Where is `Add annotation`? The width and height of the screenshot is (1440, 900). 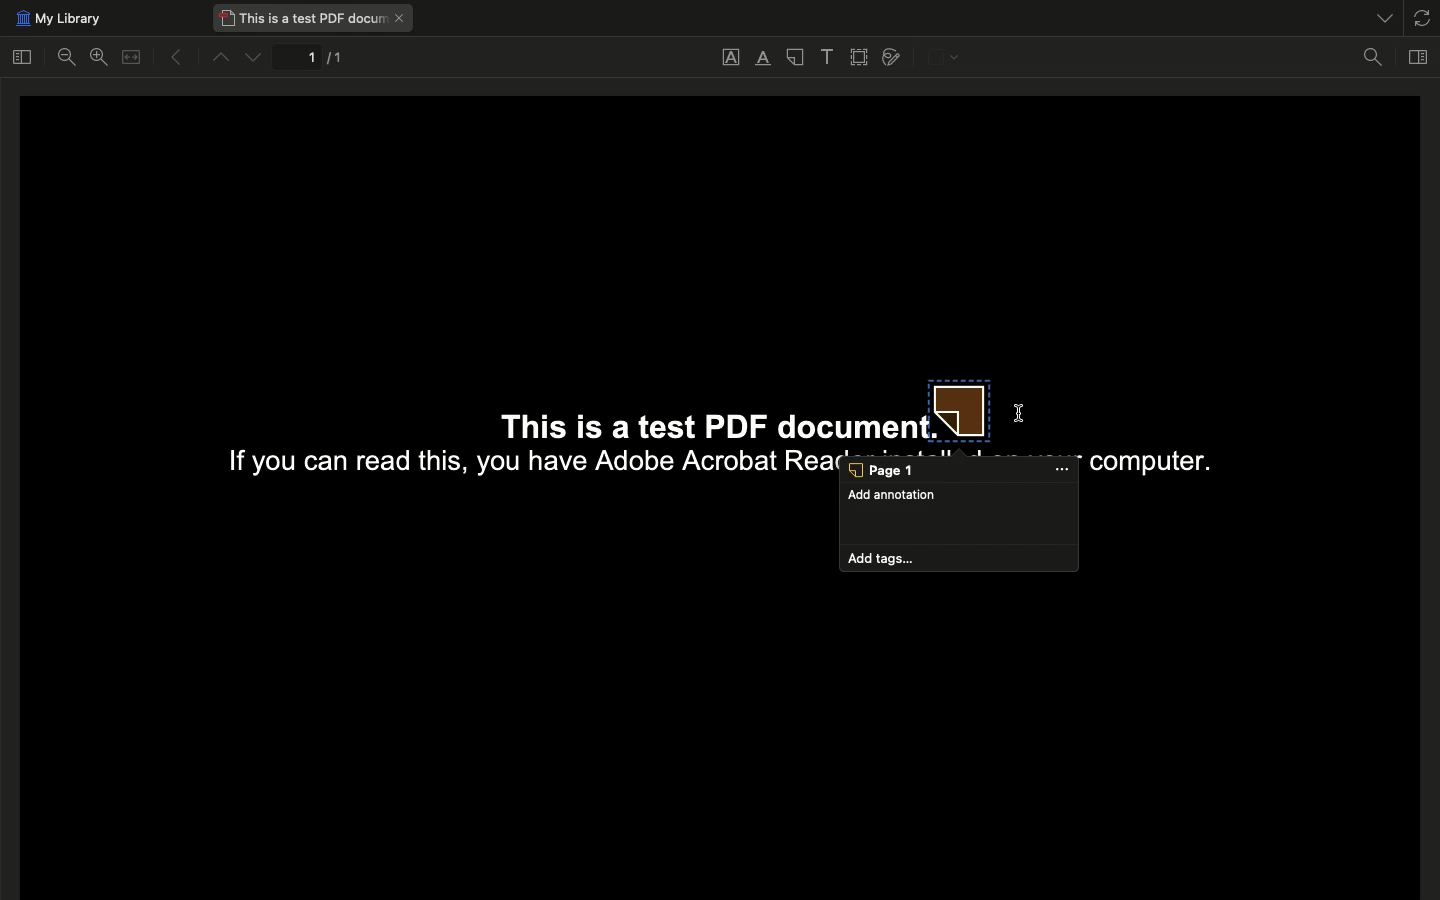
Add annotation is located at coordinates (920, 500).